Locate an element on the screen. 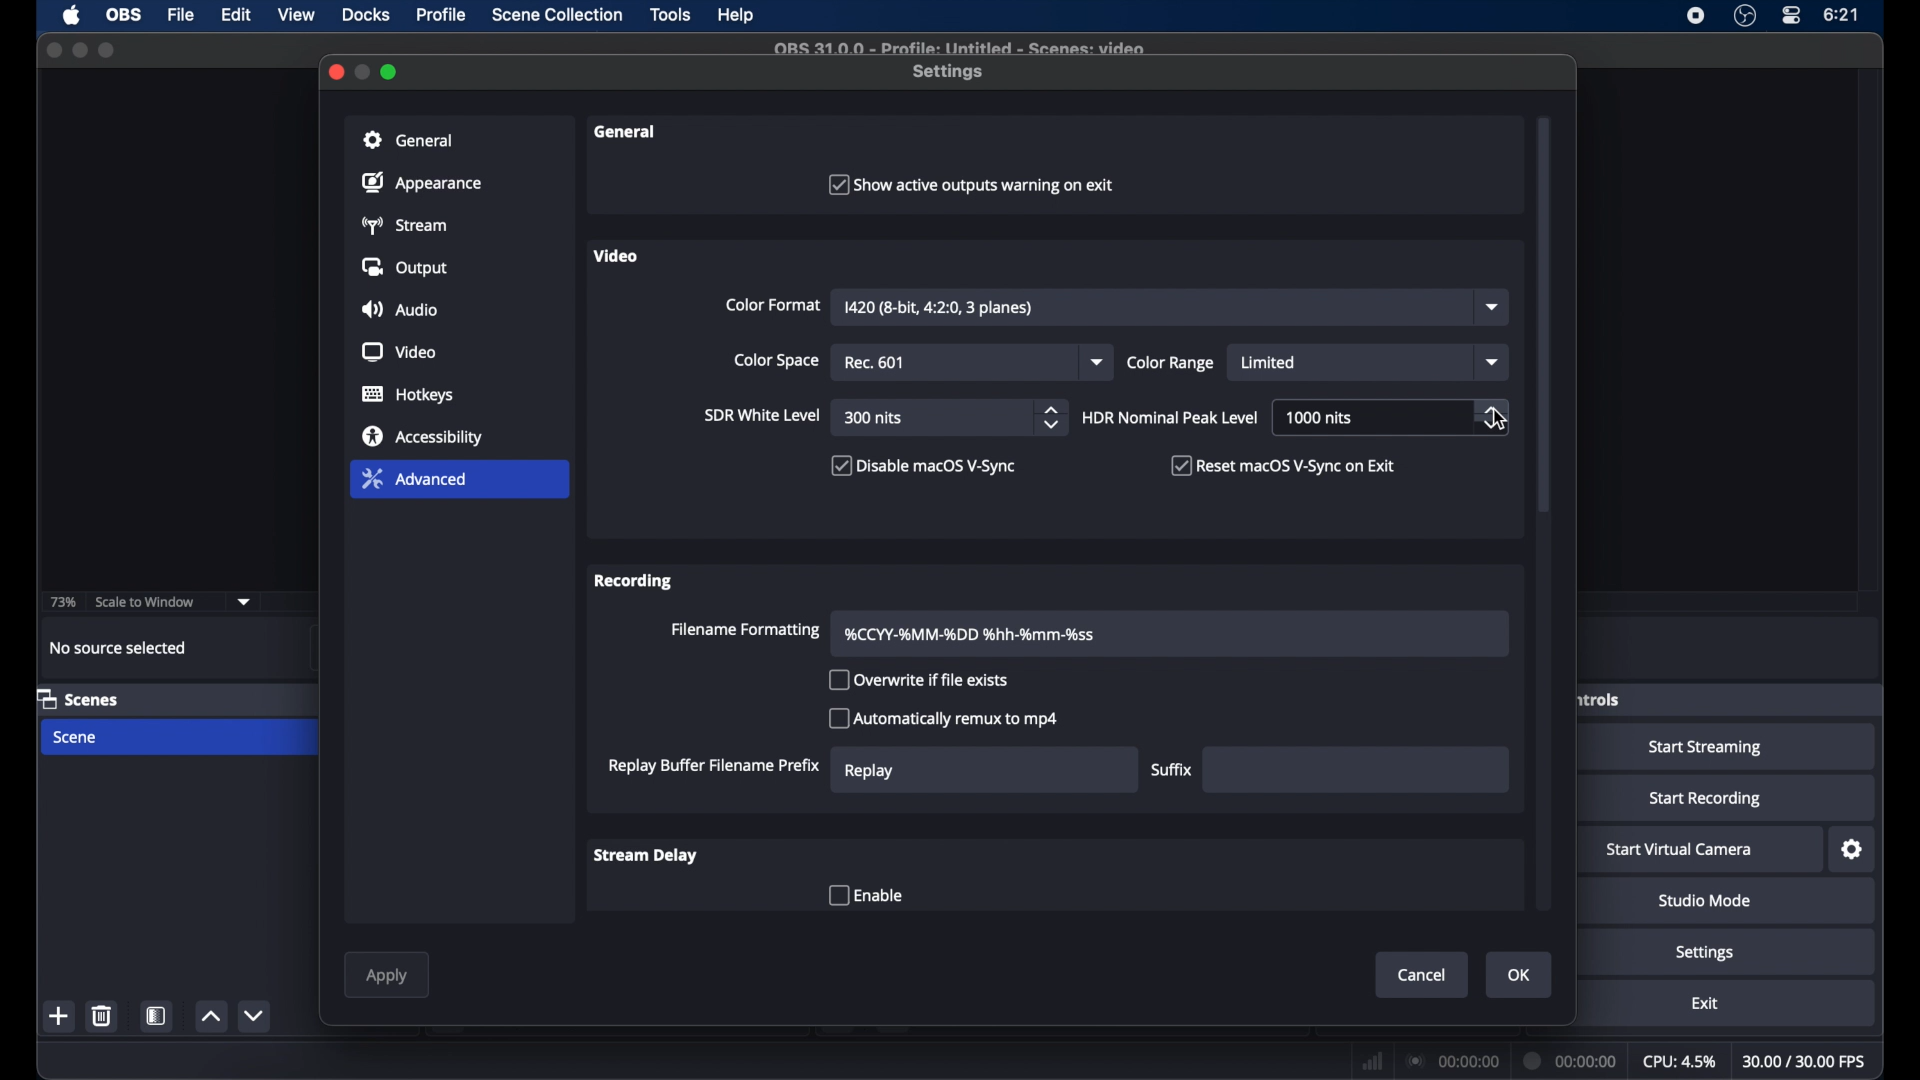 The width and height of the screenshot is (1920, 1080). increment is located at coordinates (210, 1016).